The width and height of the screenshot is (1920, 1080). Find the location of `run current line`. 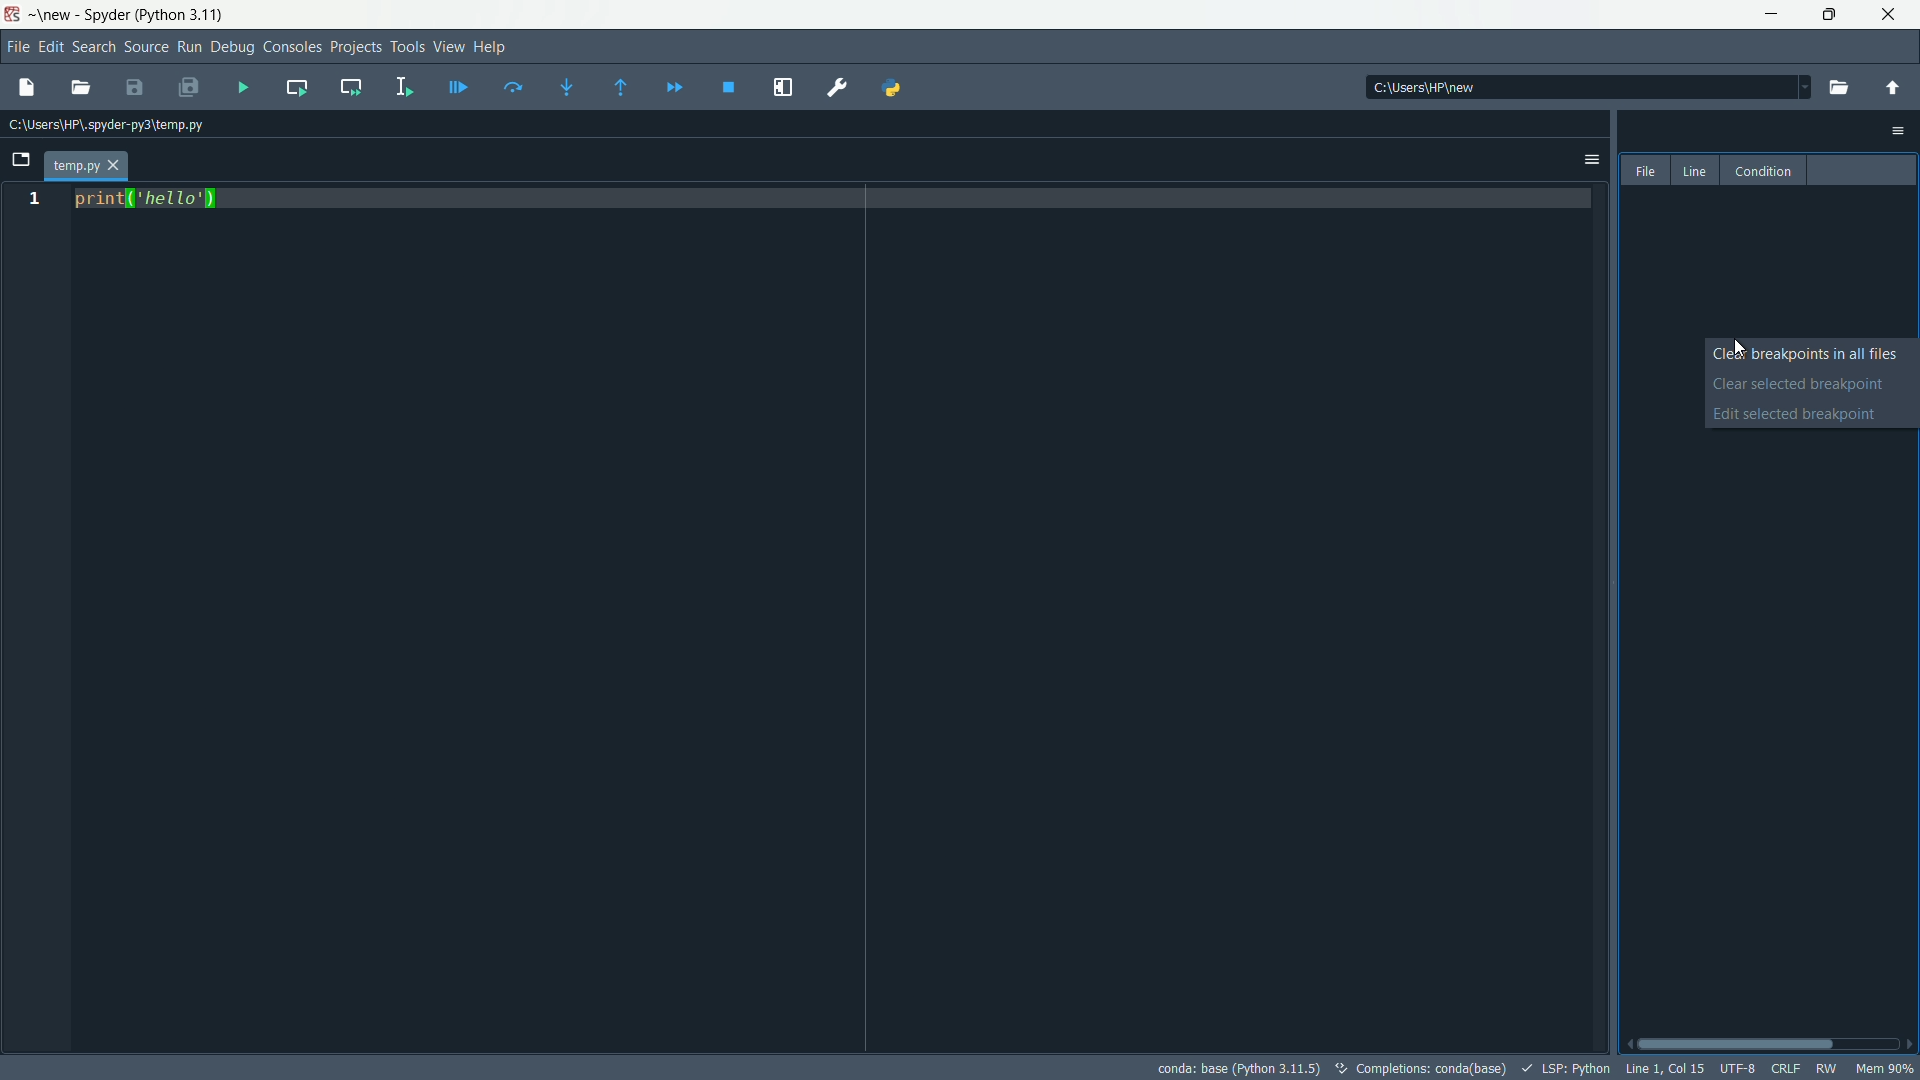

run current line is located at coordinates (513, 87).